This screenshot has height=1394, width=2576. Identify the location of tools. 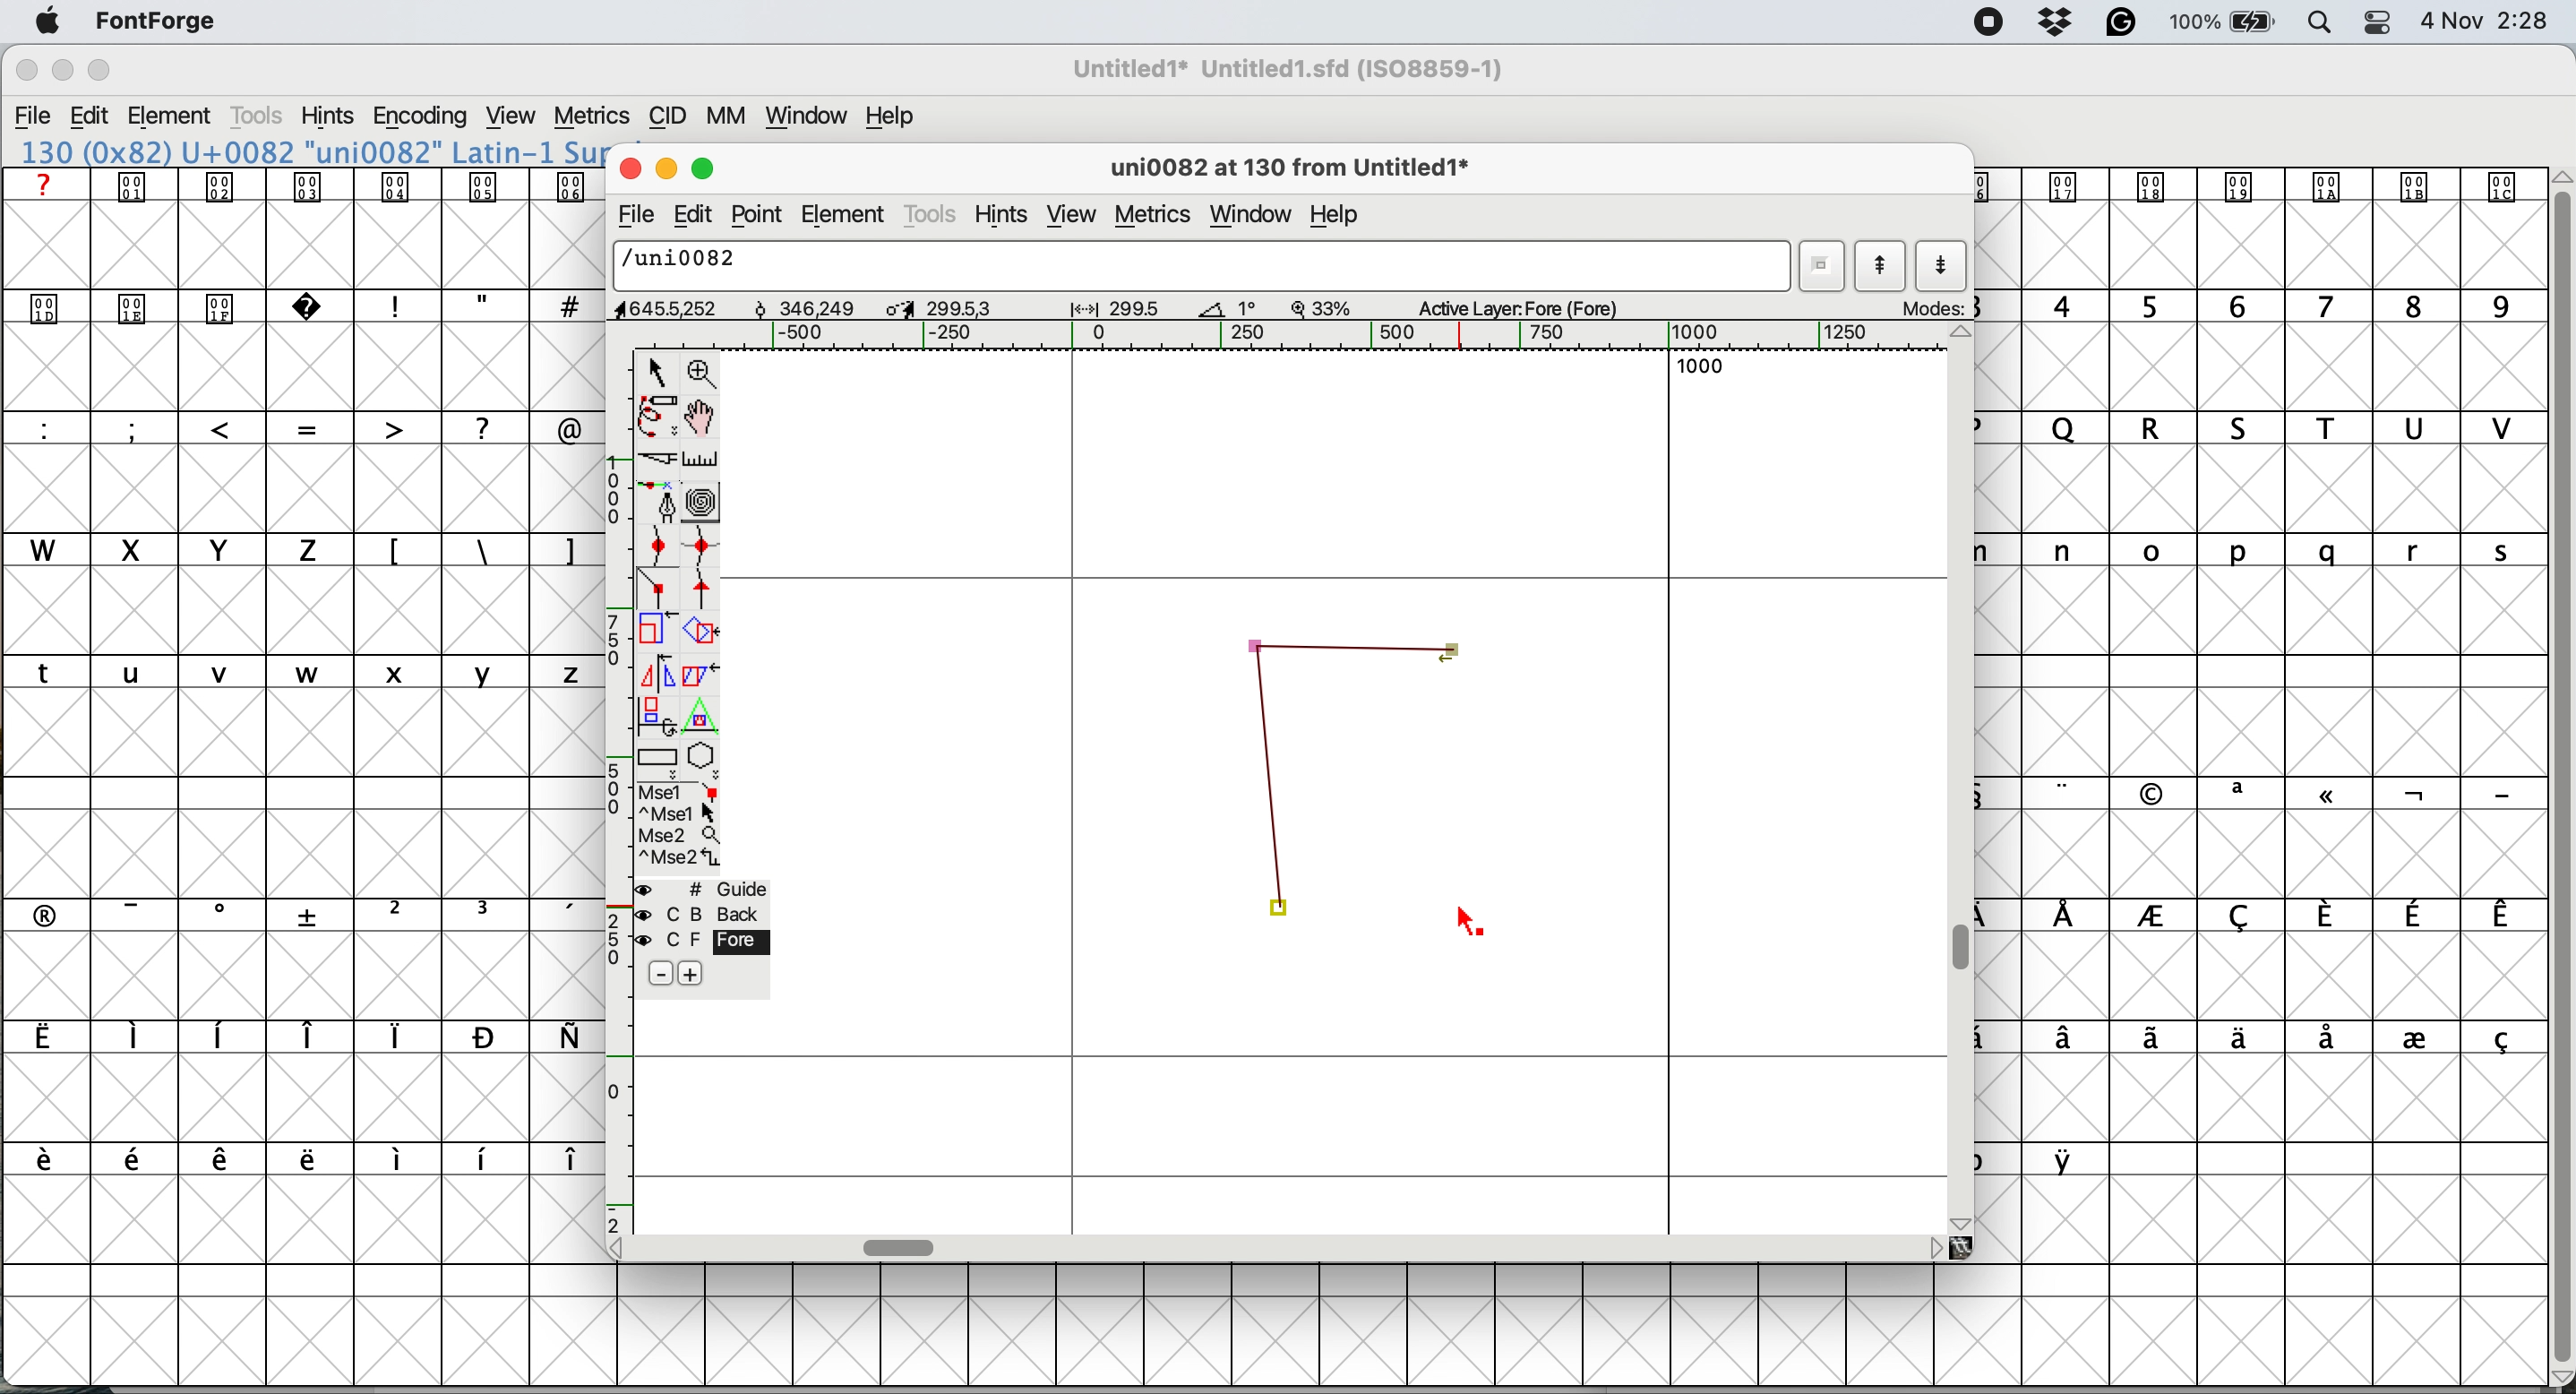
(261, 116).